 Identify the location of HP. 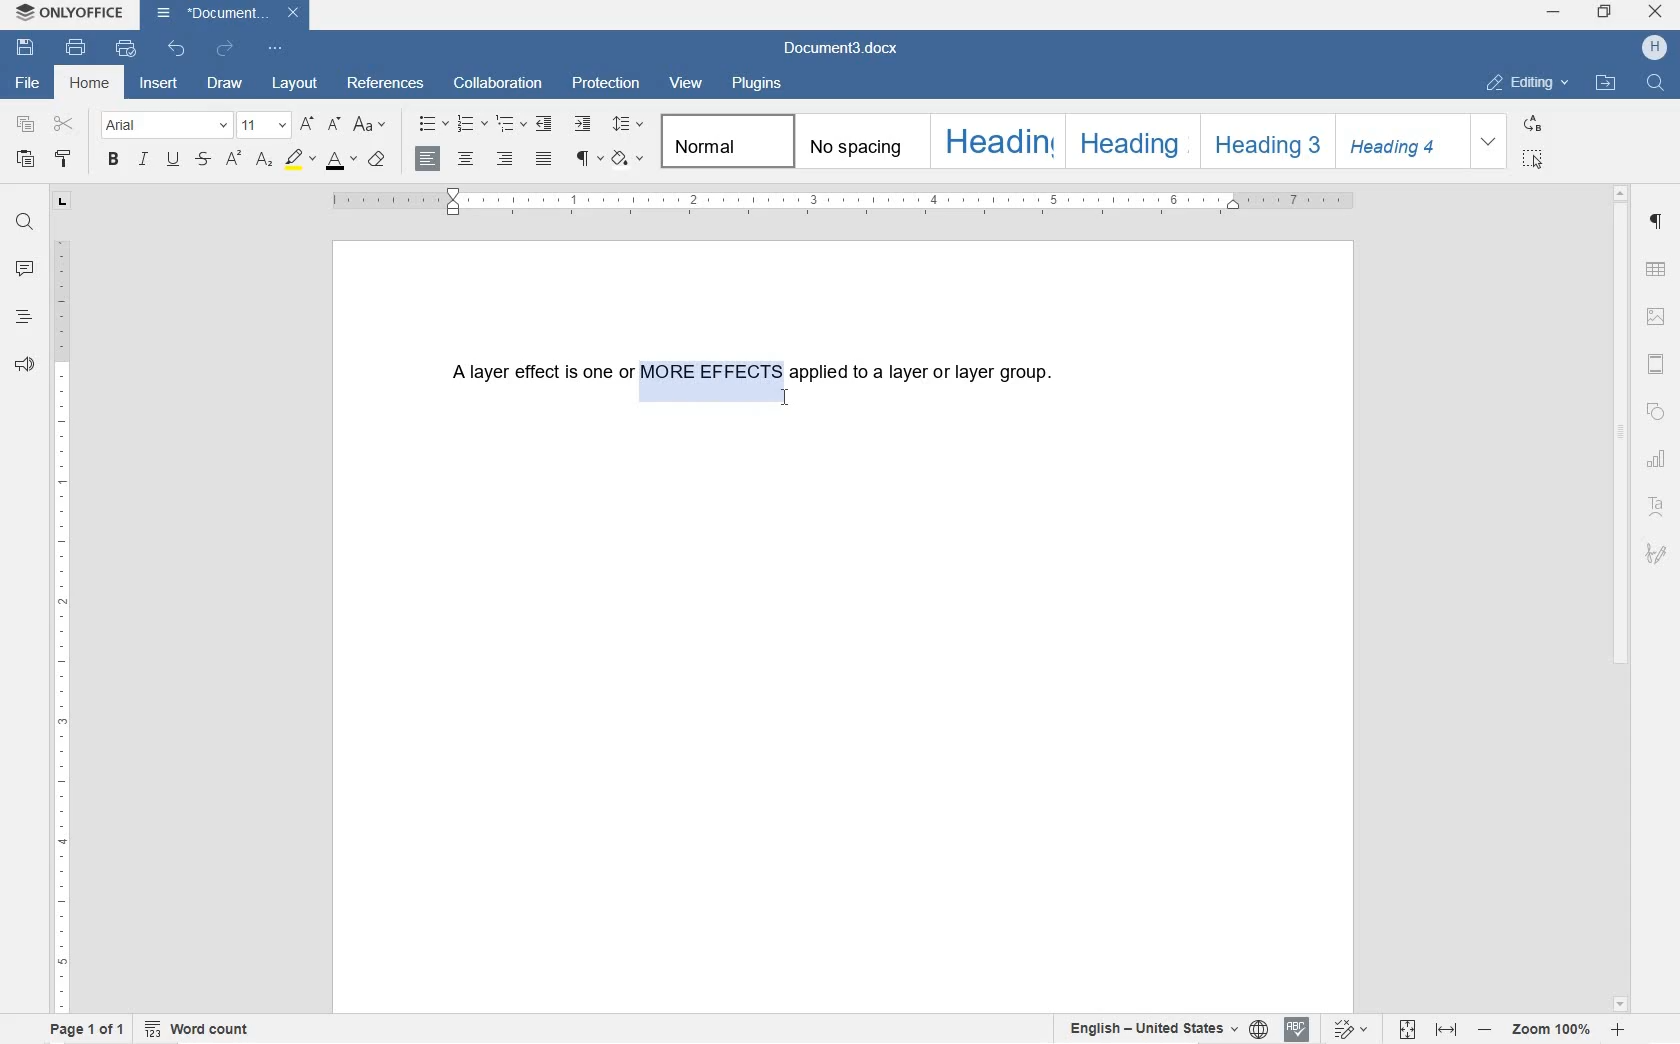
(1657, 48).